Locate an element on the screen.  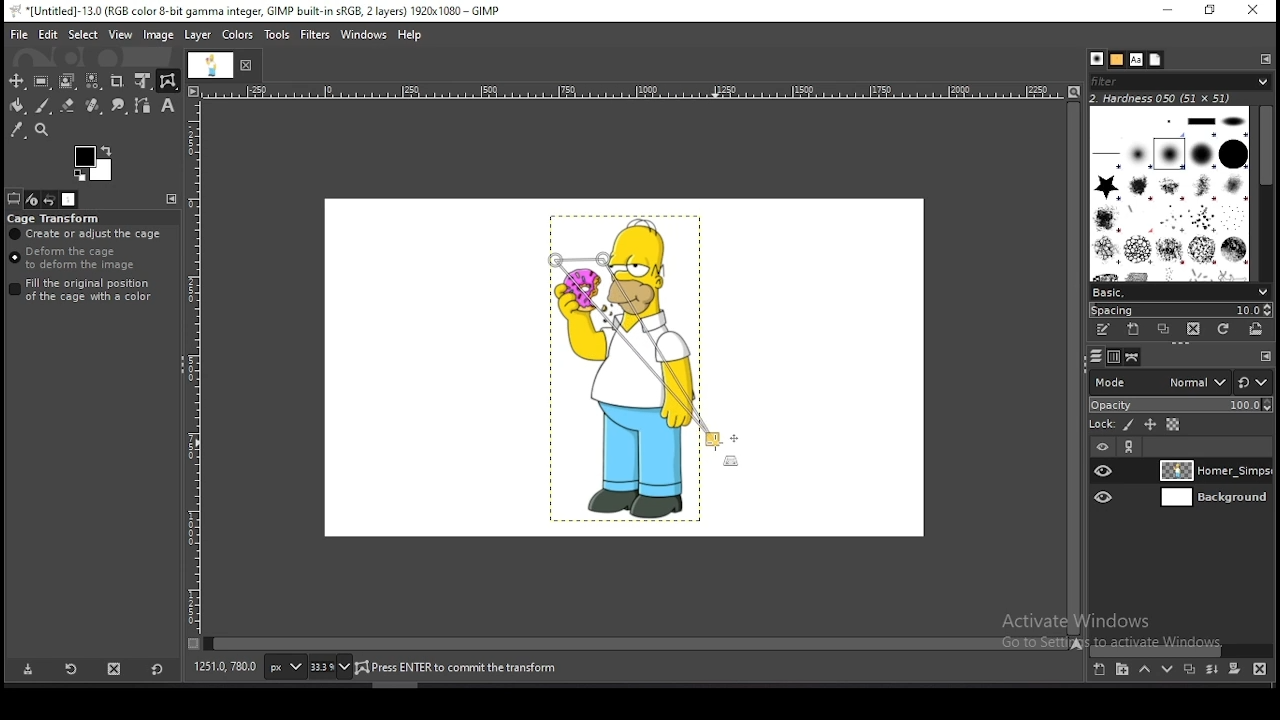
minimize is located at coordinates (1168, 11).